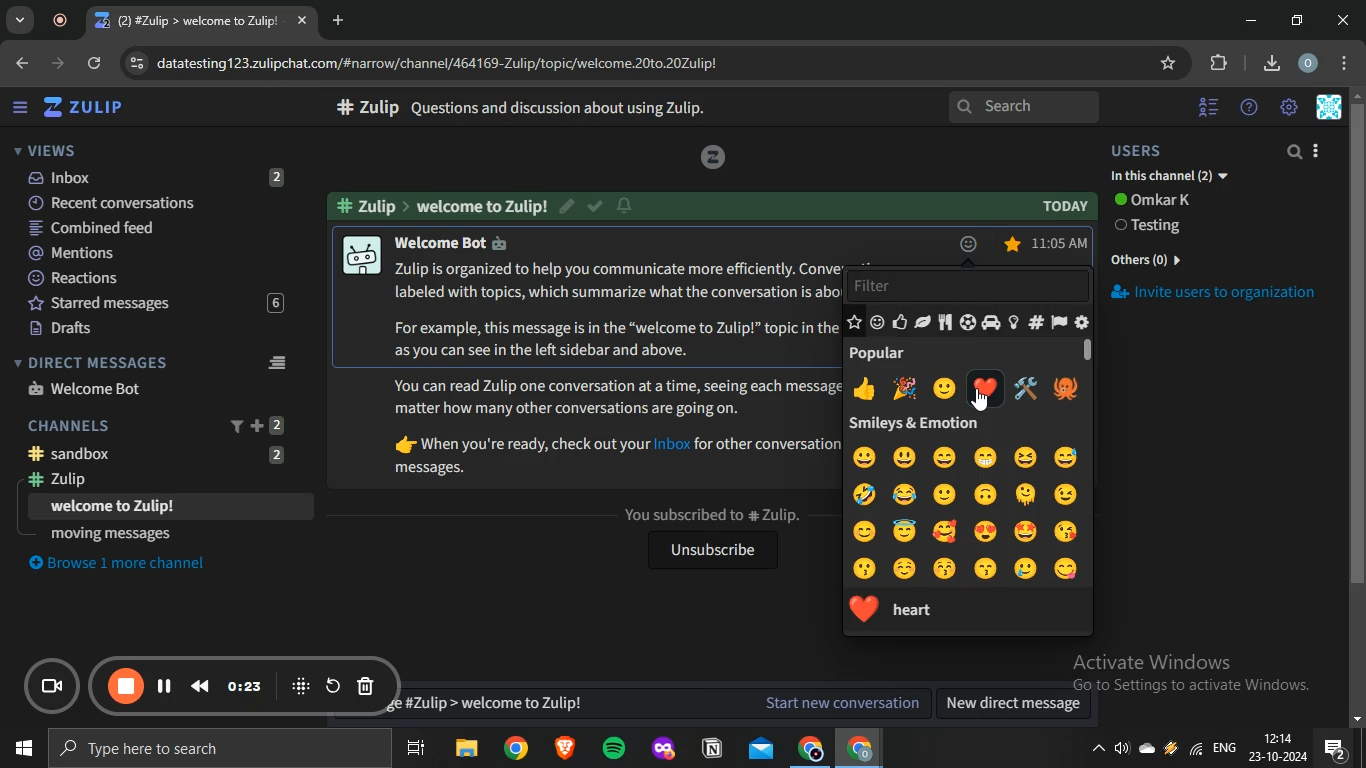 Image resolution: width=1366 pixels, height=768 pixels. I want to click on yum, so click(1066, 569).